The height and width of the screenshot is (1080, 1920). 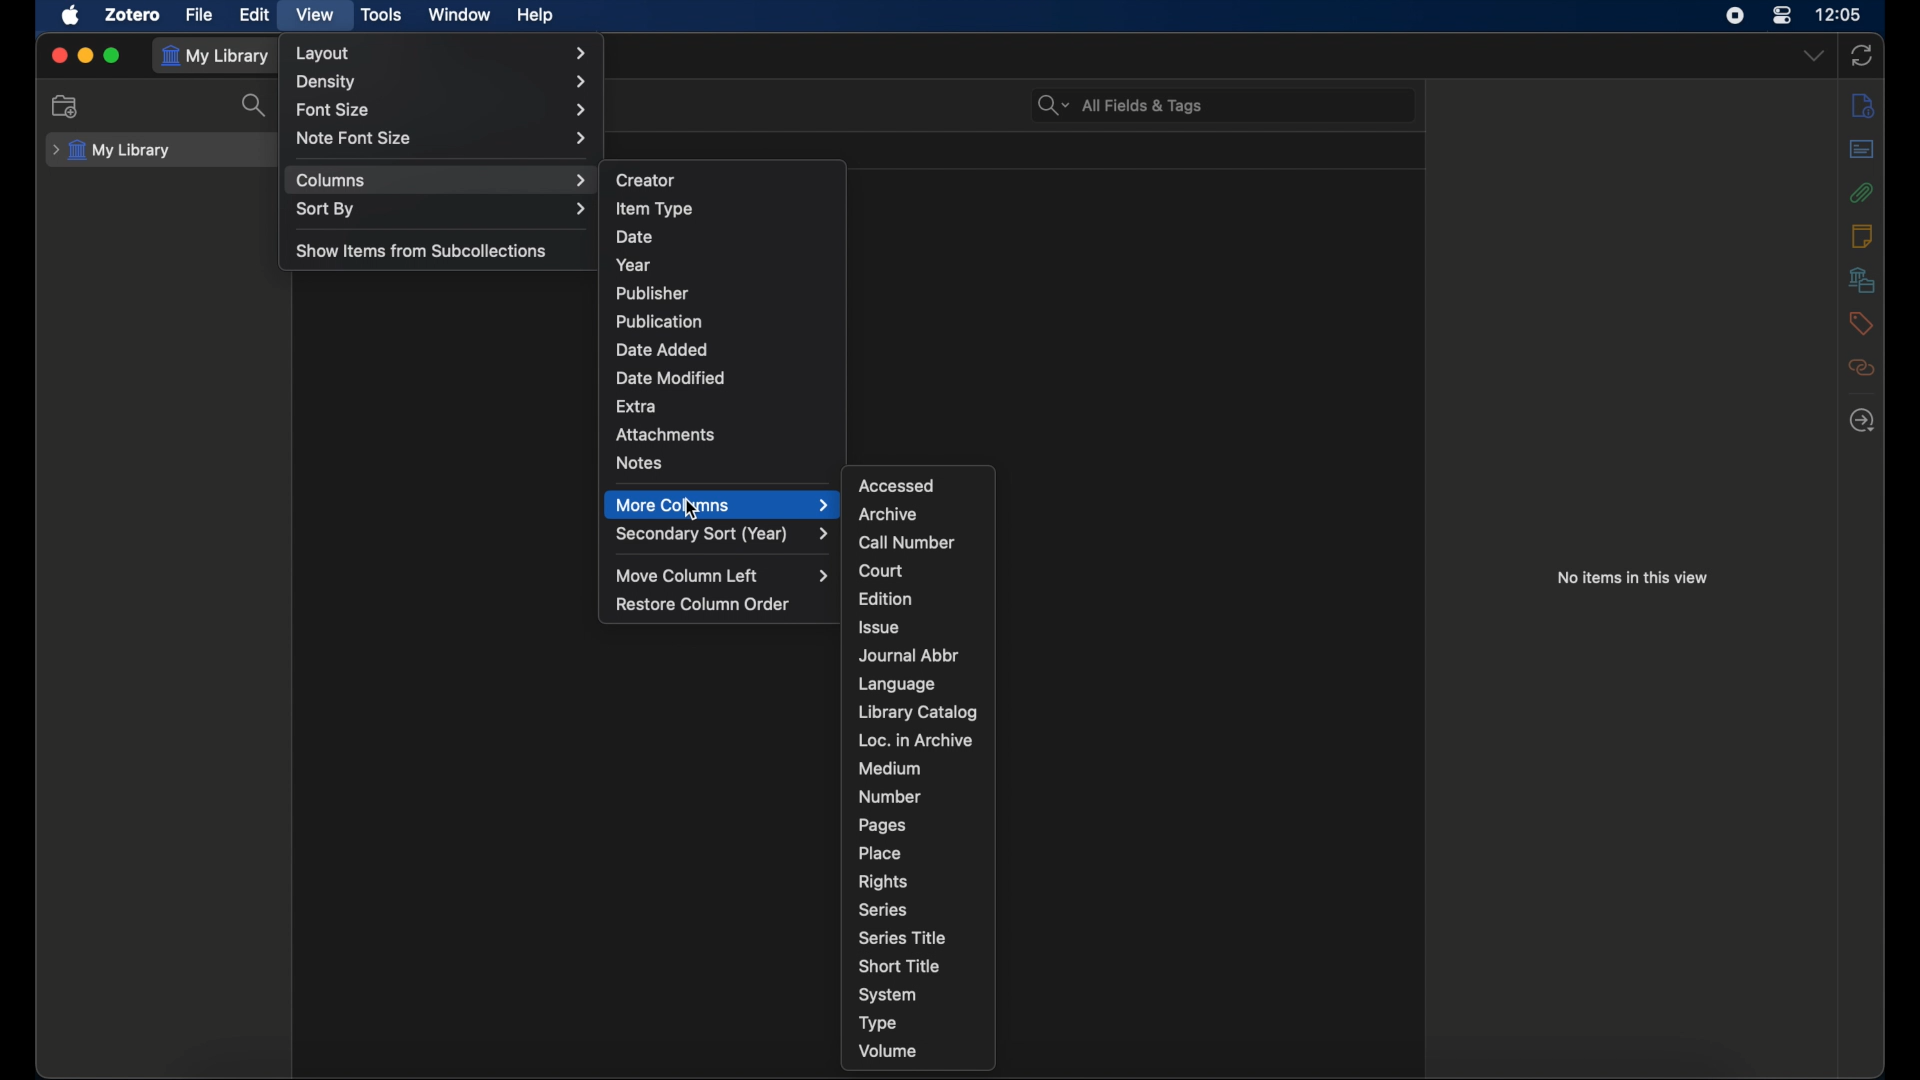 I want to click on close, so click(x=58, y=55).